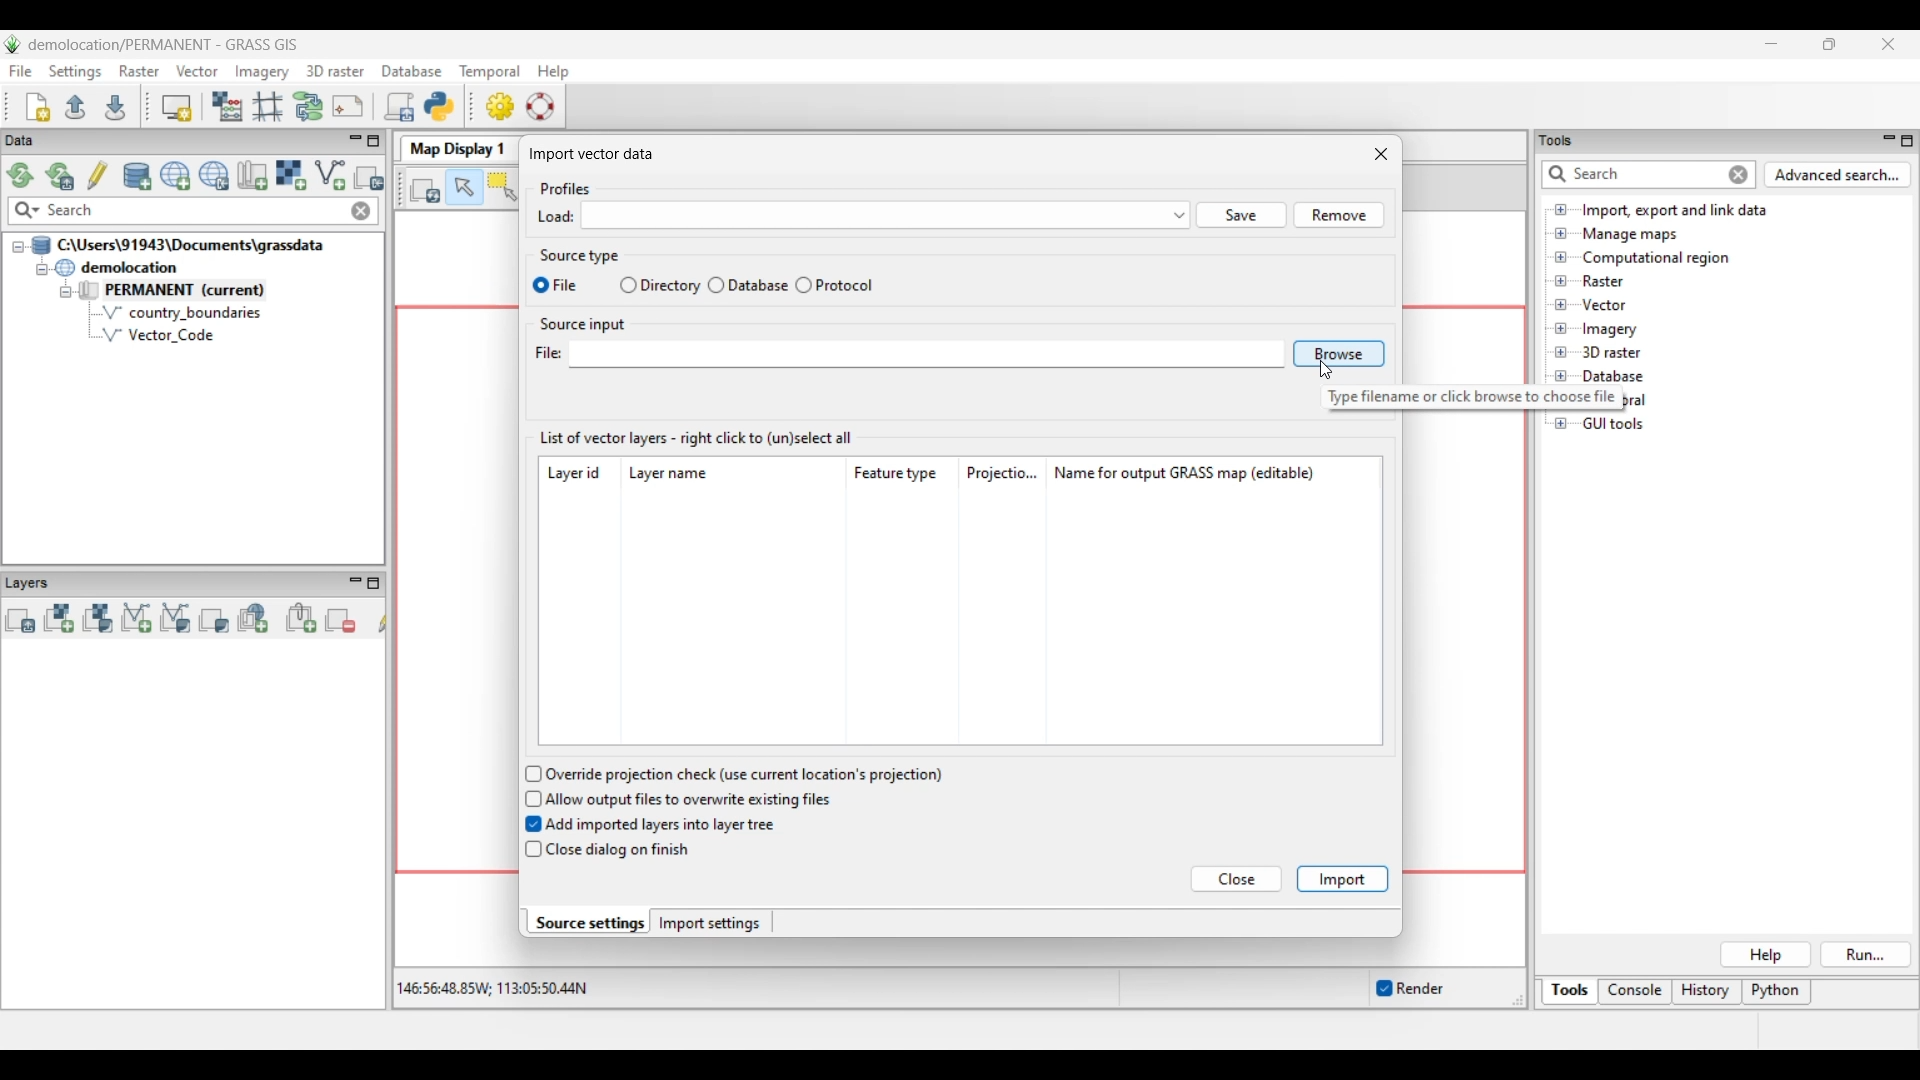 The image size is (1920, 1080). What do you see at coordinates (457, 149) in the screenshot?
I see `Map Display 1 tab` at bounding box center [457, 149].